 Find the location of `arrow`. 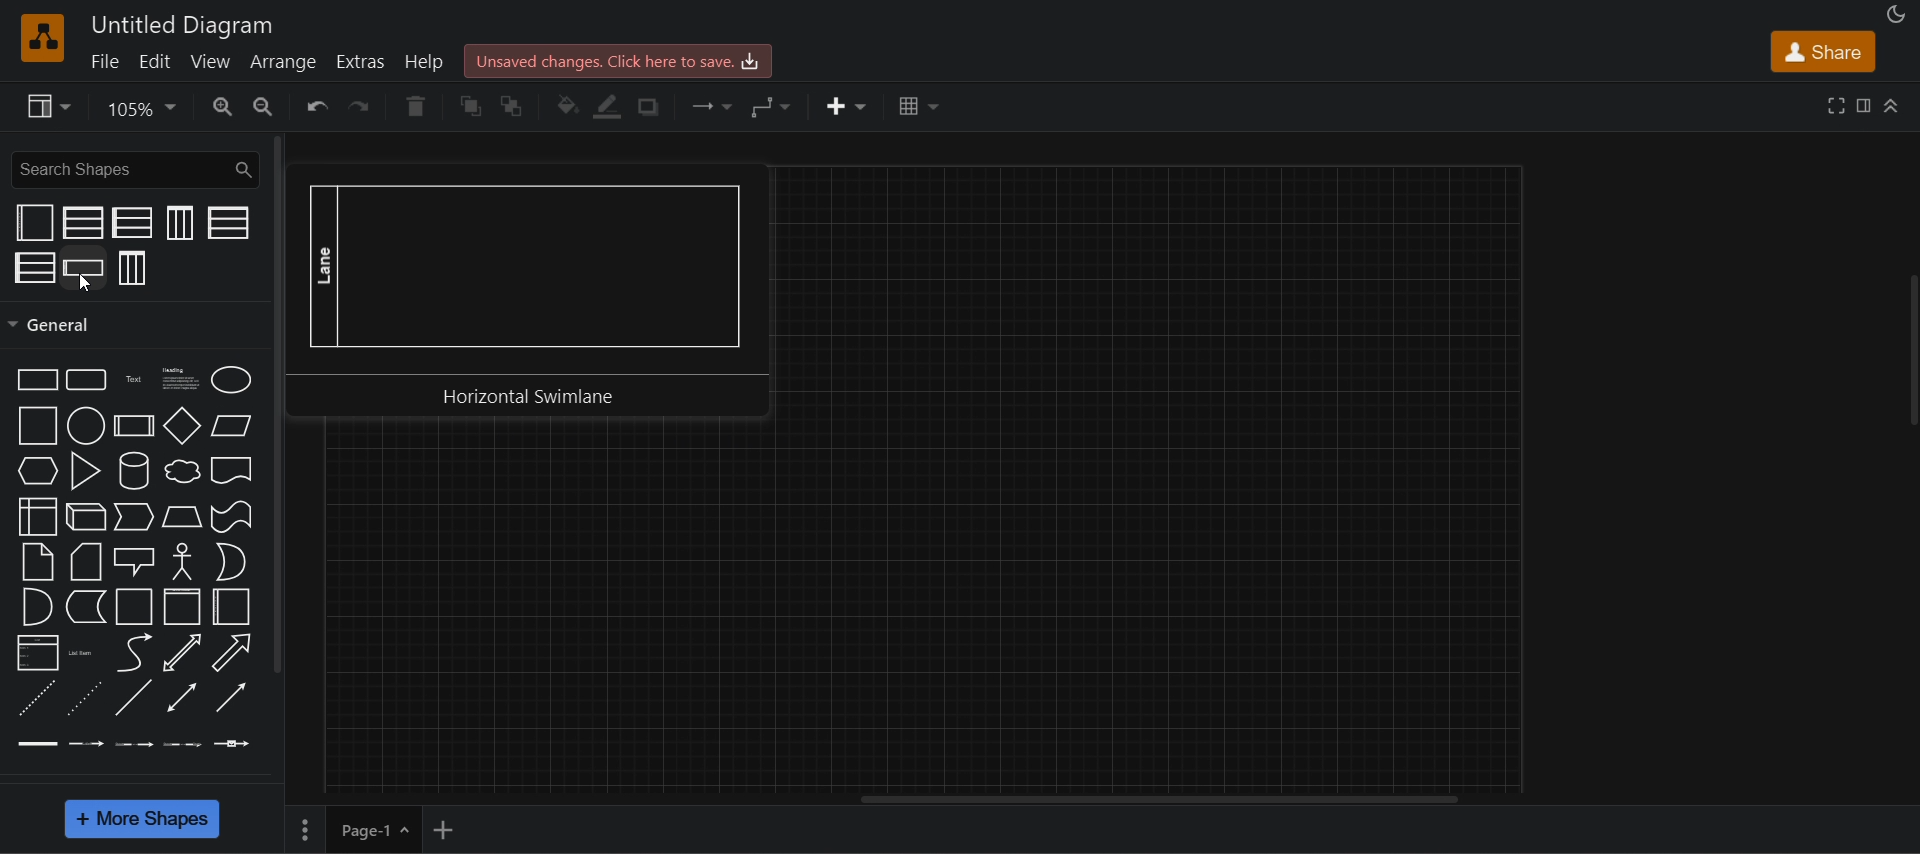

arrow is located at coordinates (233, 652).